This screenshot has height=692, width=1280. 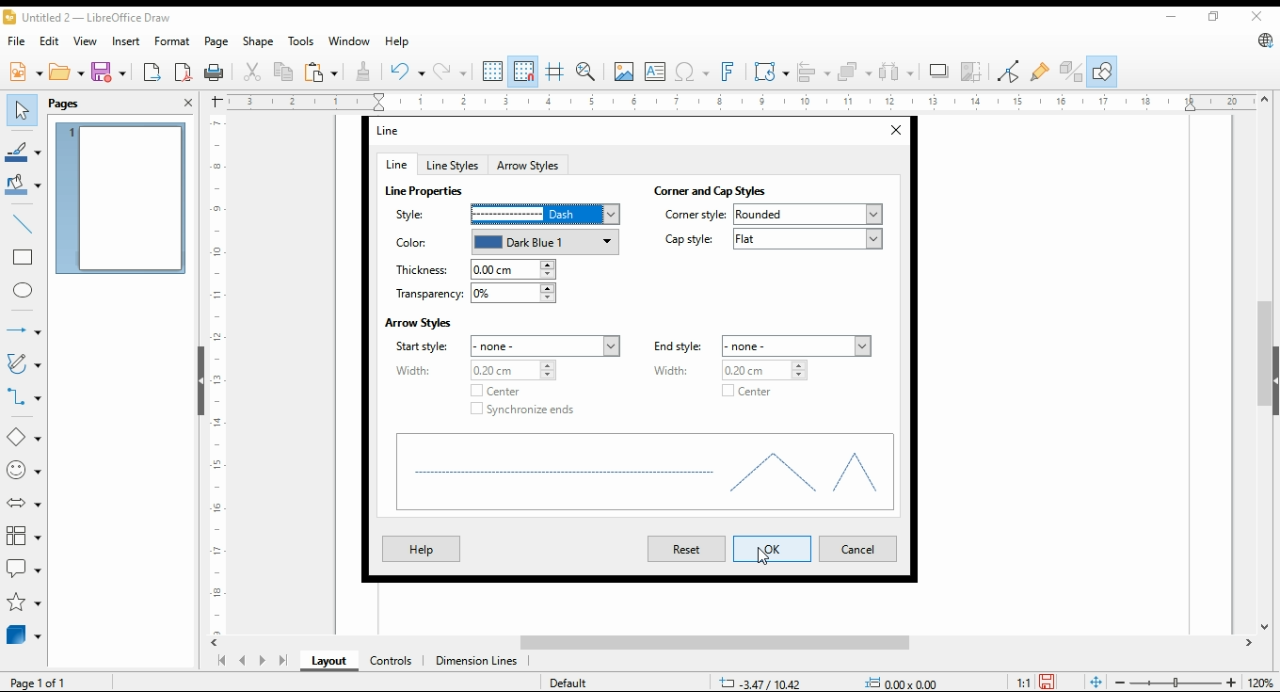 What do you see at coordinates (67, 70) in the screenshot?
I see `open` at bounding box center [67, 70].